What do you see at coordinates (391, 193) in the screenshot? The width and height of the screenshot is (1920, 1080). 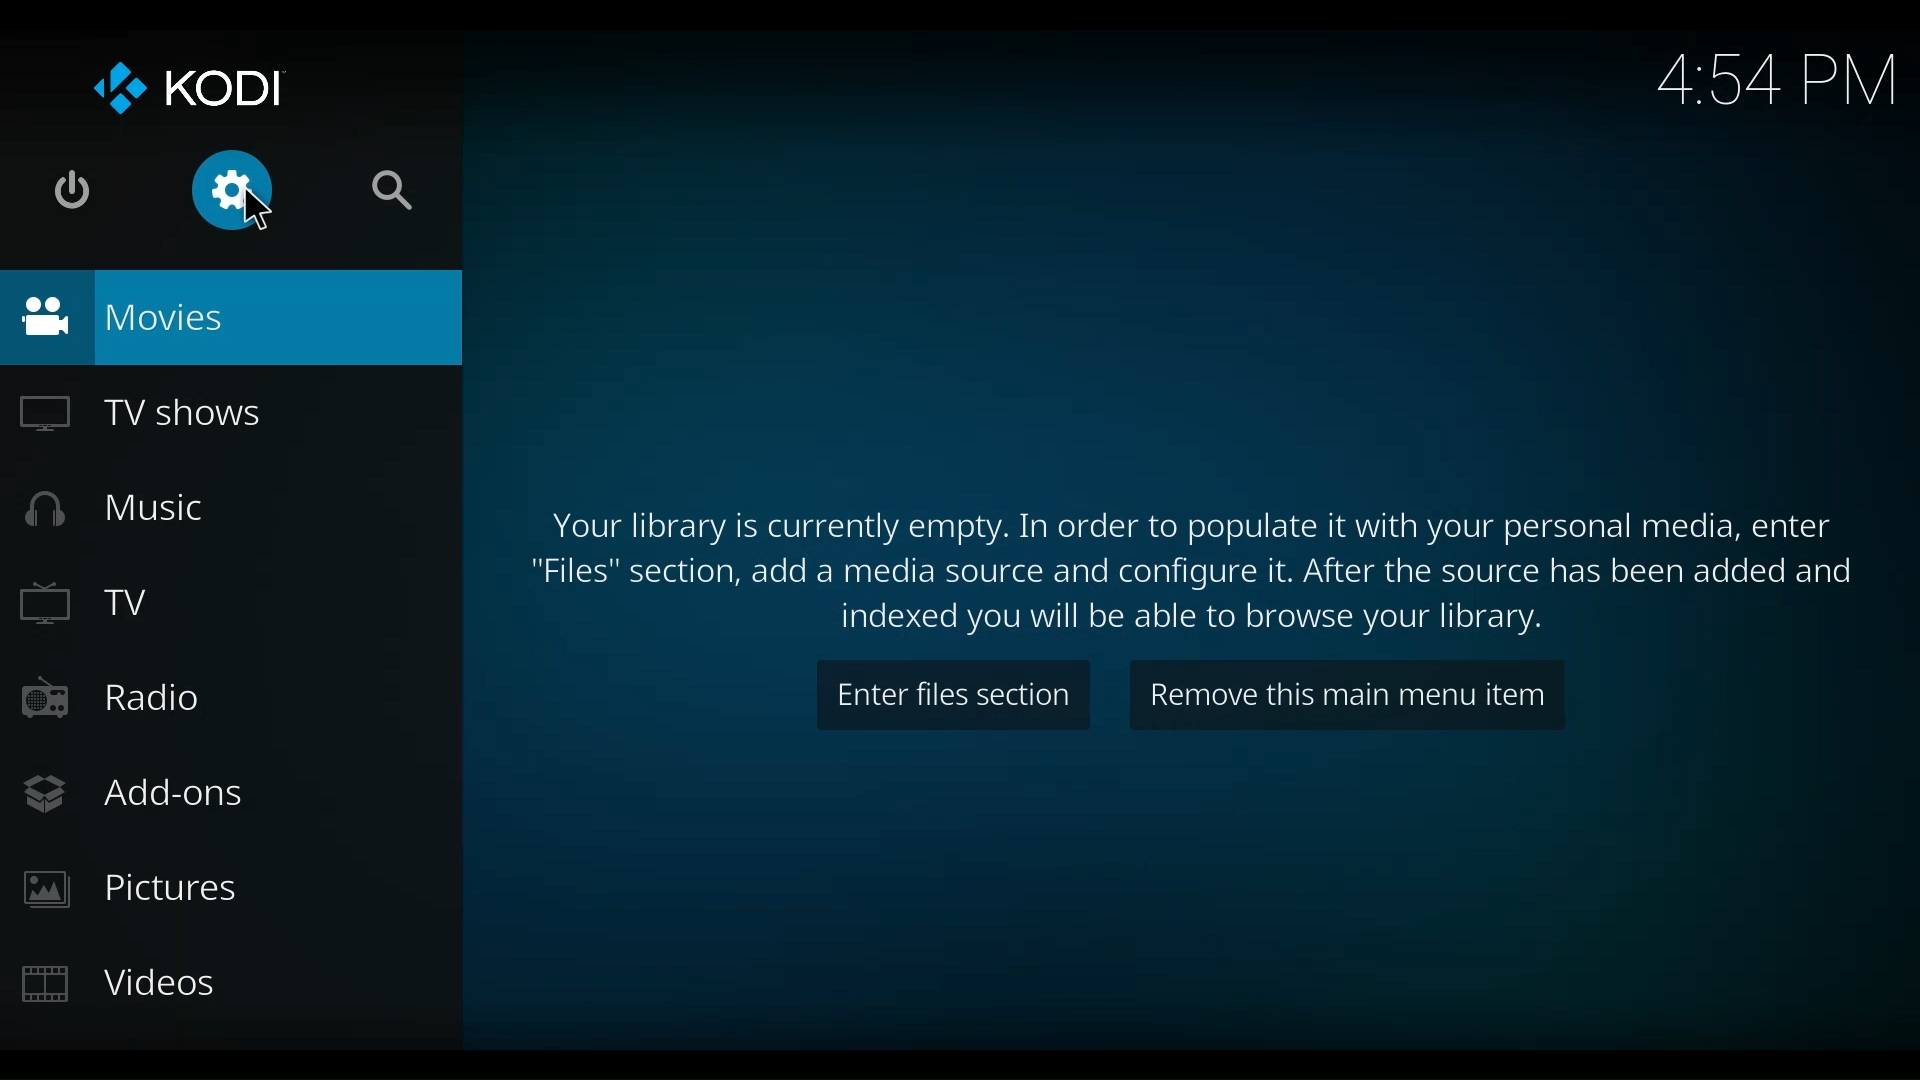 I see `Search` at bounding box center [391, 193].